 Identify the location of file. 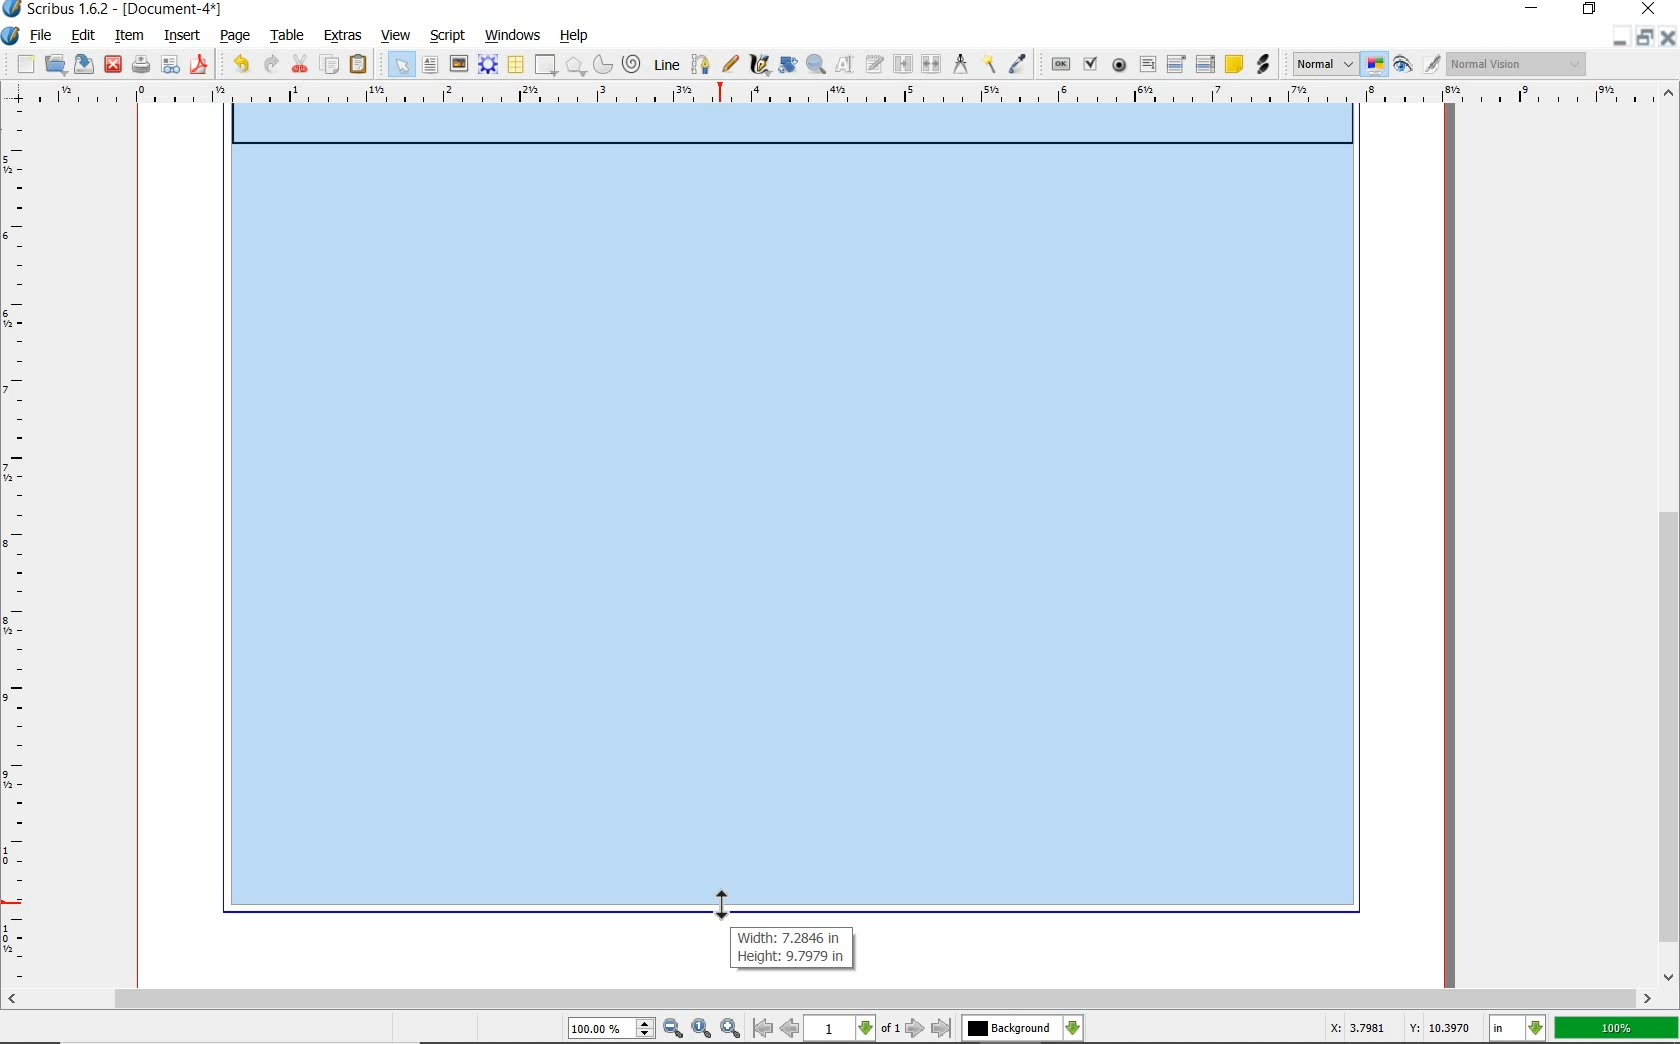
(43, 37).